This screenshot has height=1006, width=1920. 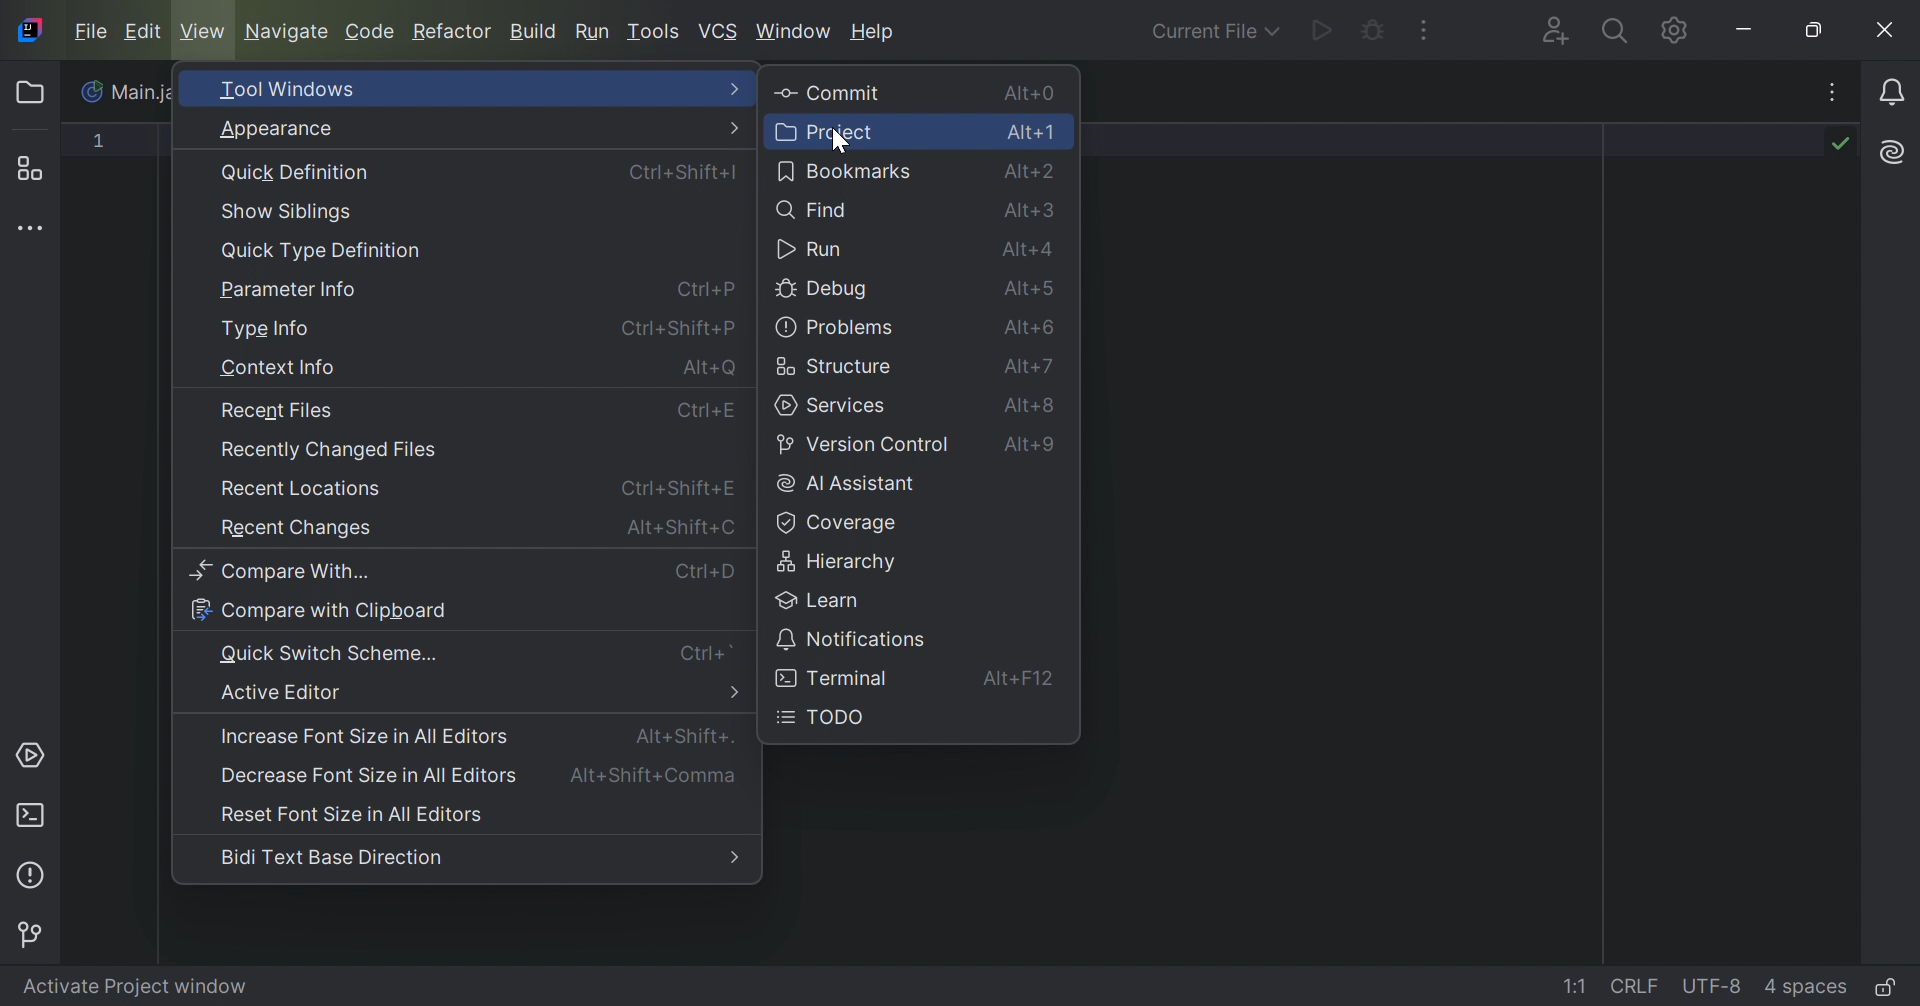 I want to click on Debug, so click(x=1371, y=33).